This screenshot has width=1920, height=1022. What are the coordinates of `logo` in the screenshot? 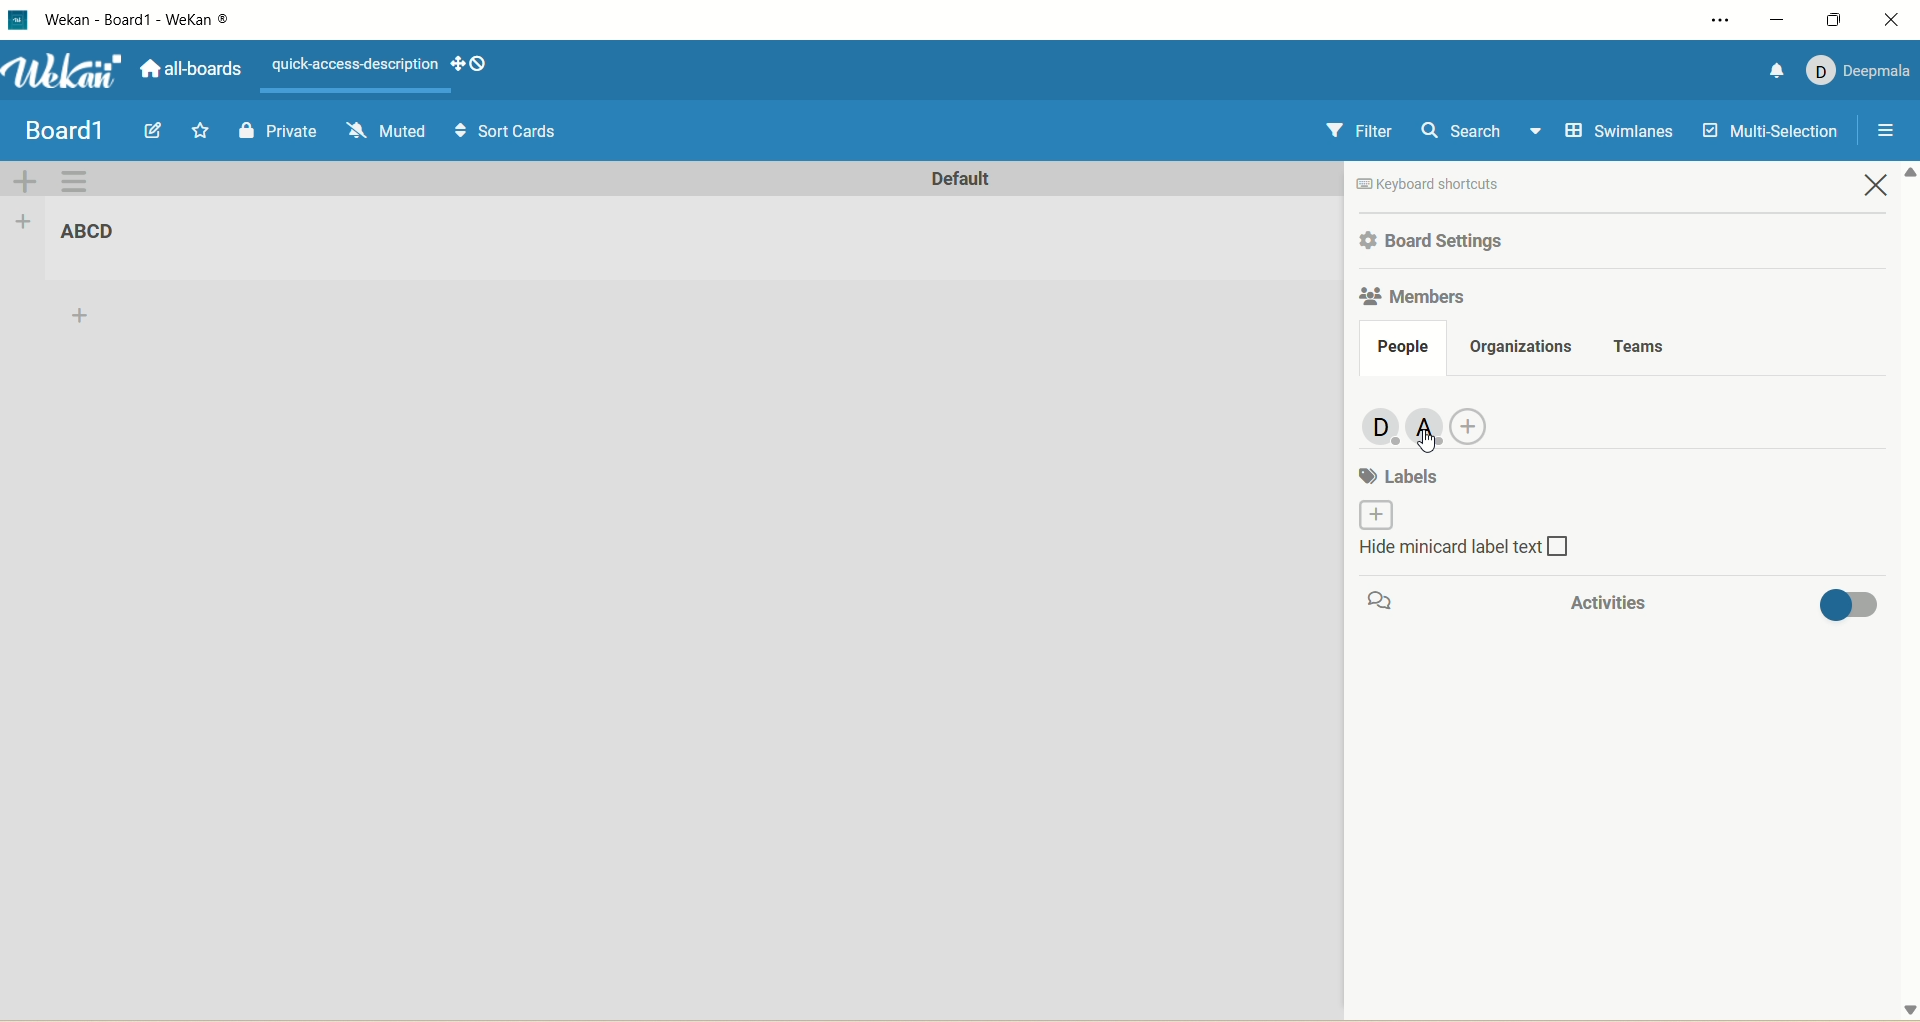 It's located at (21, 20).